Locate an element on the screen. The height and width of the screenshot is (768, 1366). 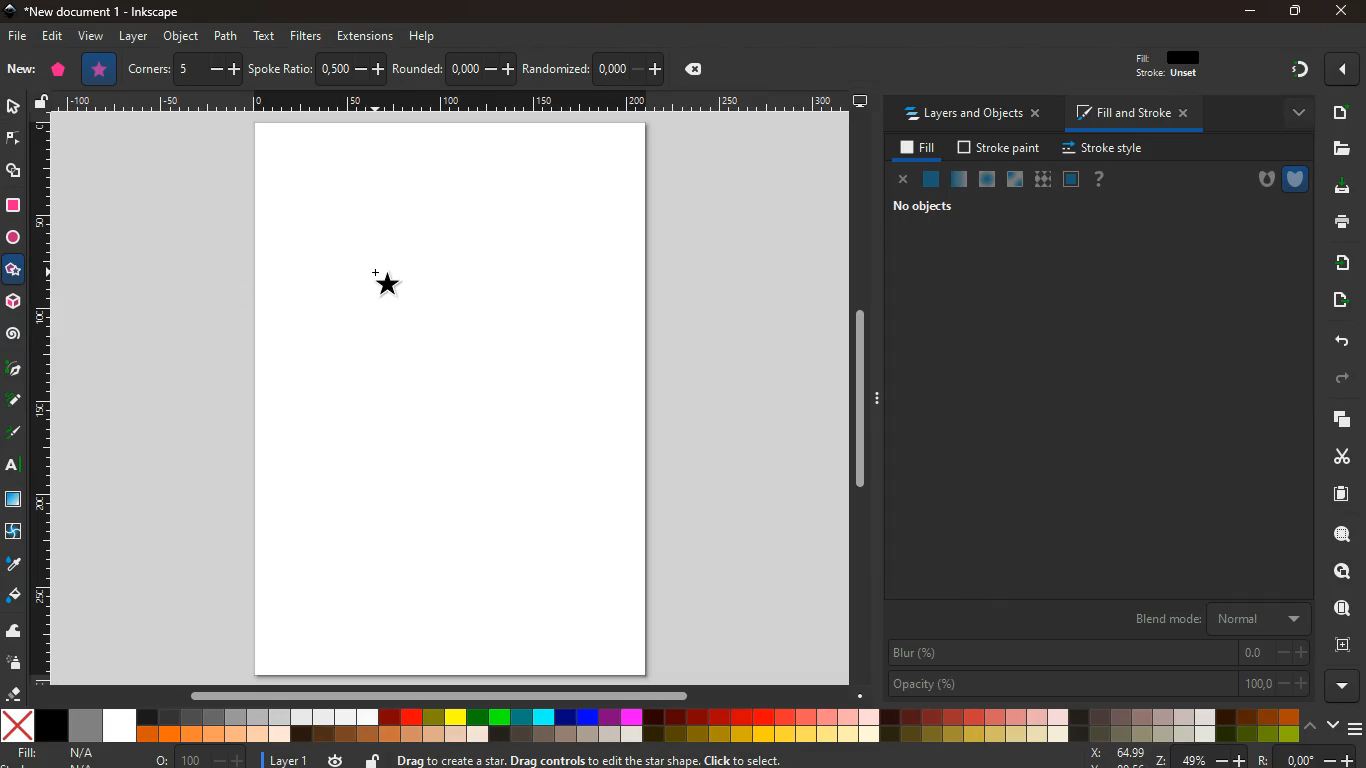
normal is located at coordinates (931, 178).